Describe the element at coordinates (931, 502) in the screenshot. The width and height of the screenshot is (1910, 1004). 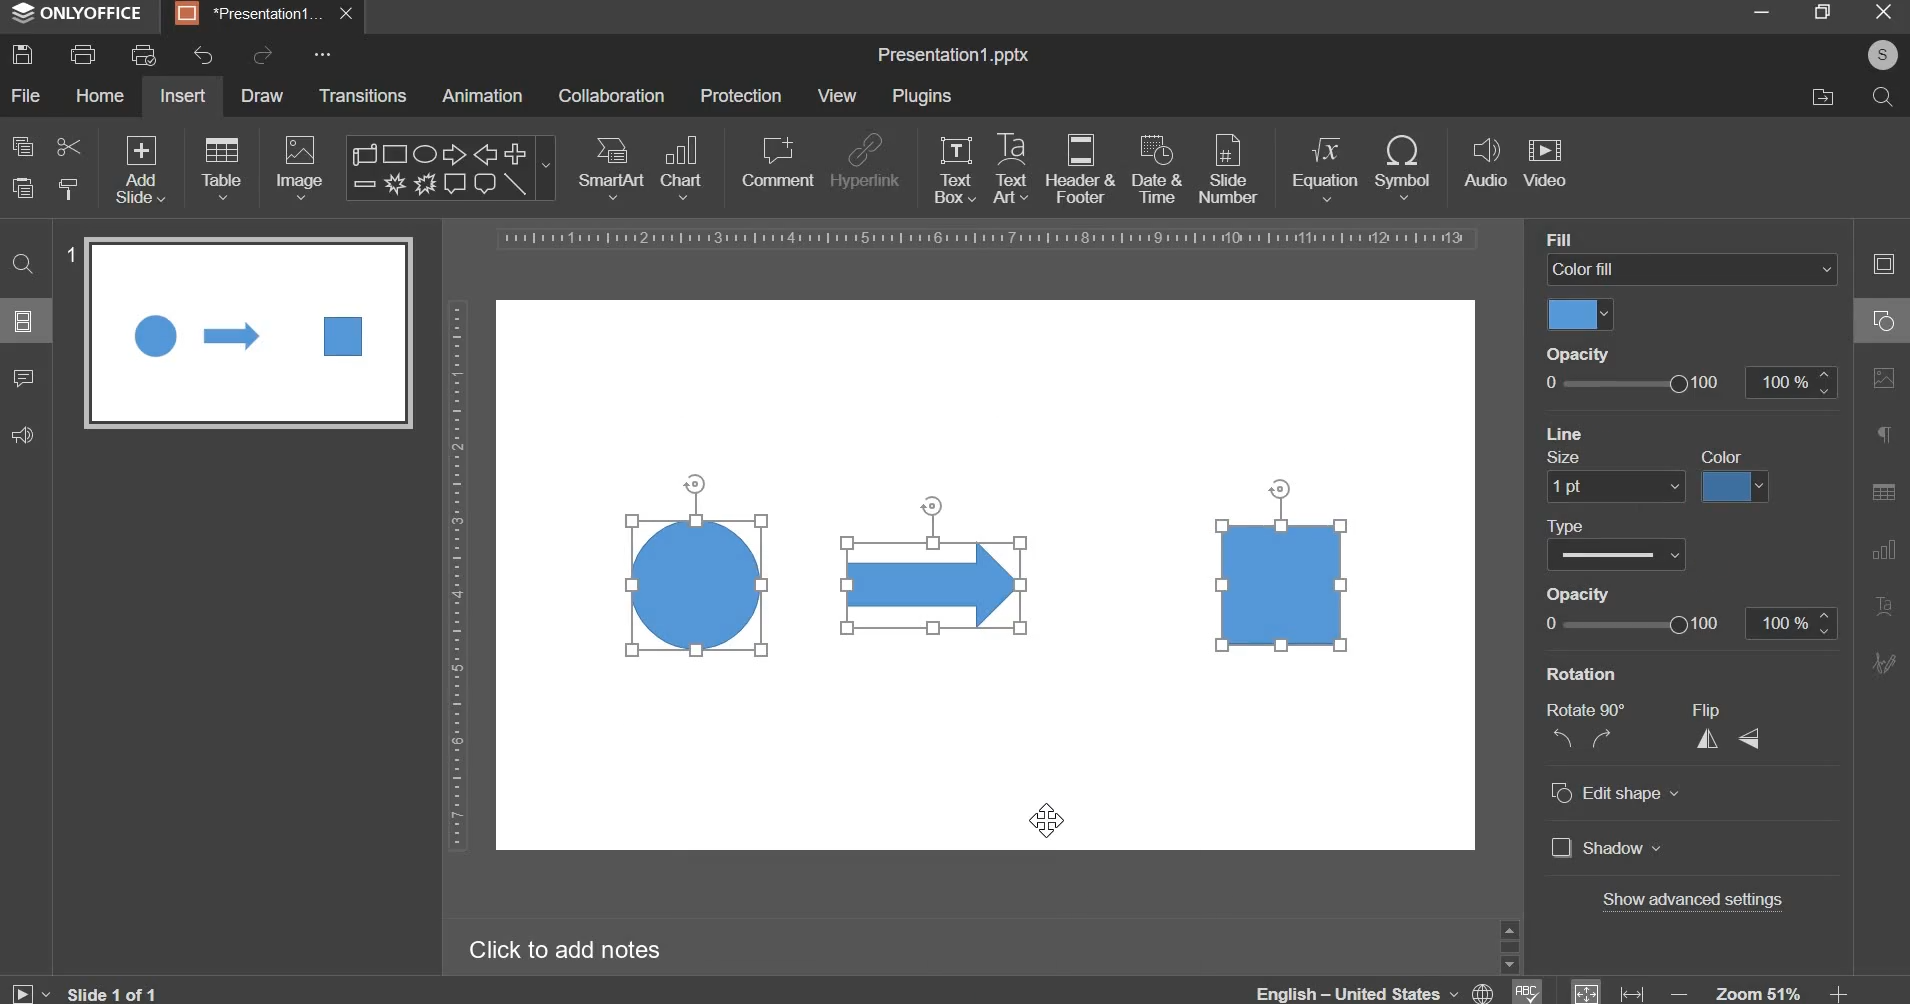
I see `rotate` at that location.